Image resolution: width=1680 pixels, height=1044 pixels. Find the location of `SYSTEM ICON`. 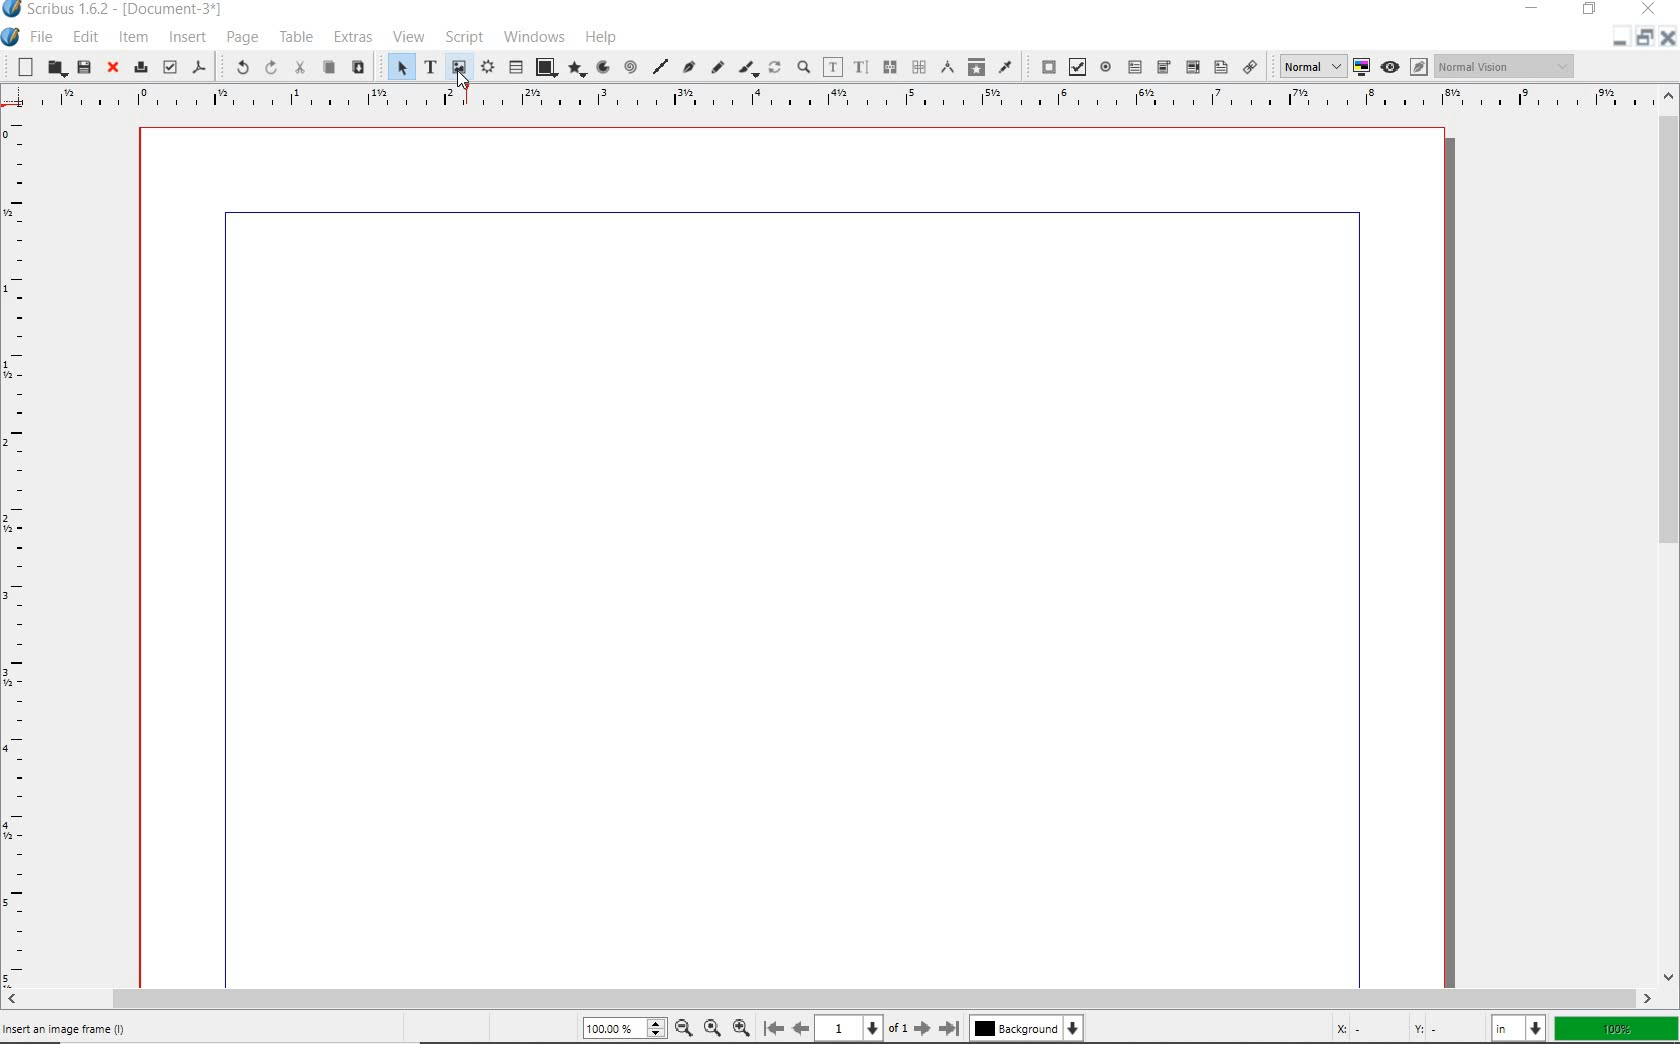

SYSTEM ICON is located at coordinates (11, 38).